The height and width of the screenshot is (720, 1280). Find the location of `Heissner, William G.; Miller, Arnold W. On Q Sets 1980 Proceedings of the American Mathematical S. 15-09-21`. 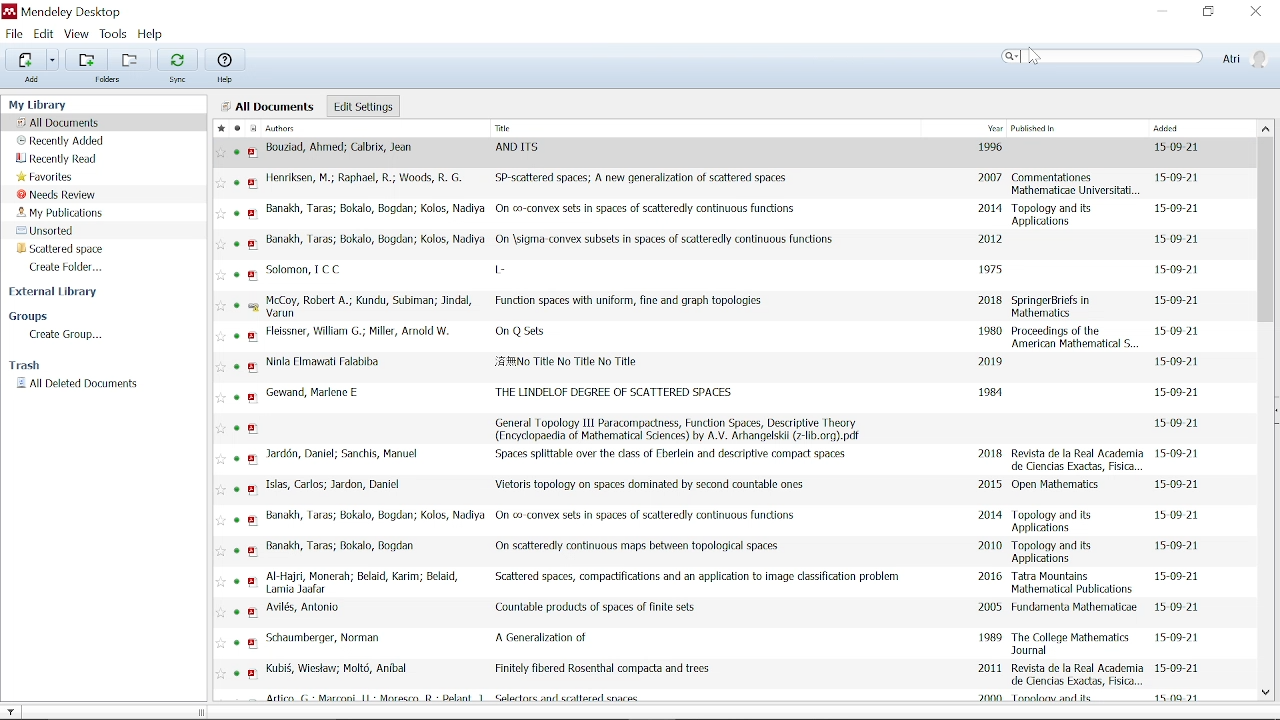

Heissner, William G.; Miller, Arnold W. On Q Sets 1980 Proceedings of the American Mathematical S. 15-09-21 is located at coordinates (727, 337).